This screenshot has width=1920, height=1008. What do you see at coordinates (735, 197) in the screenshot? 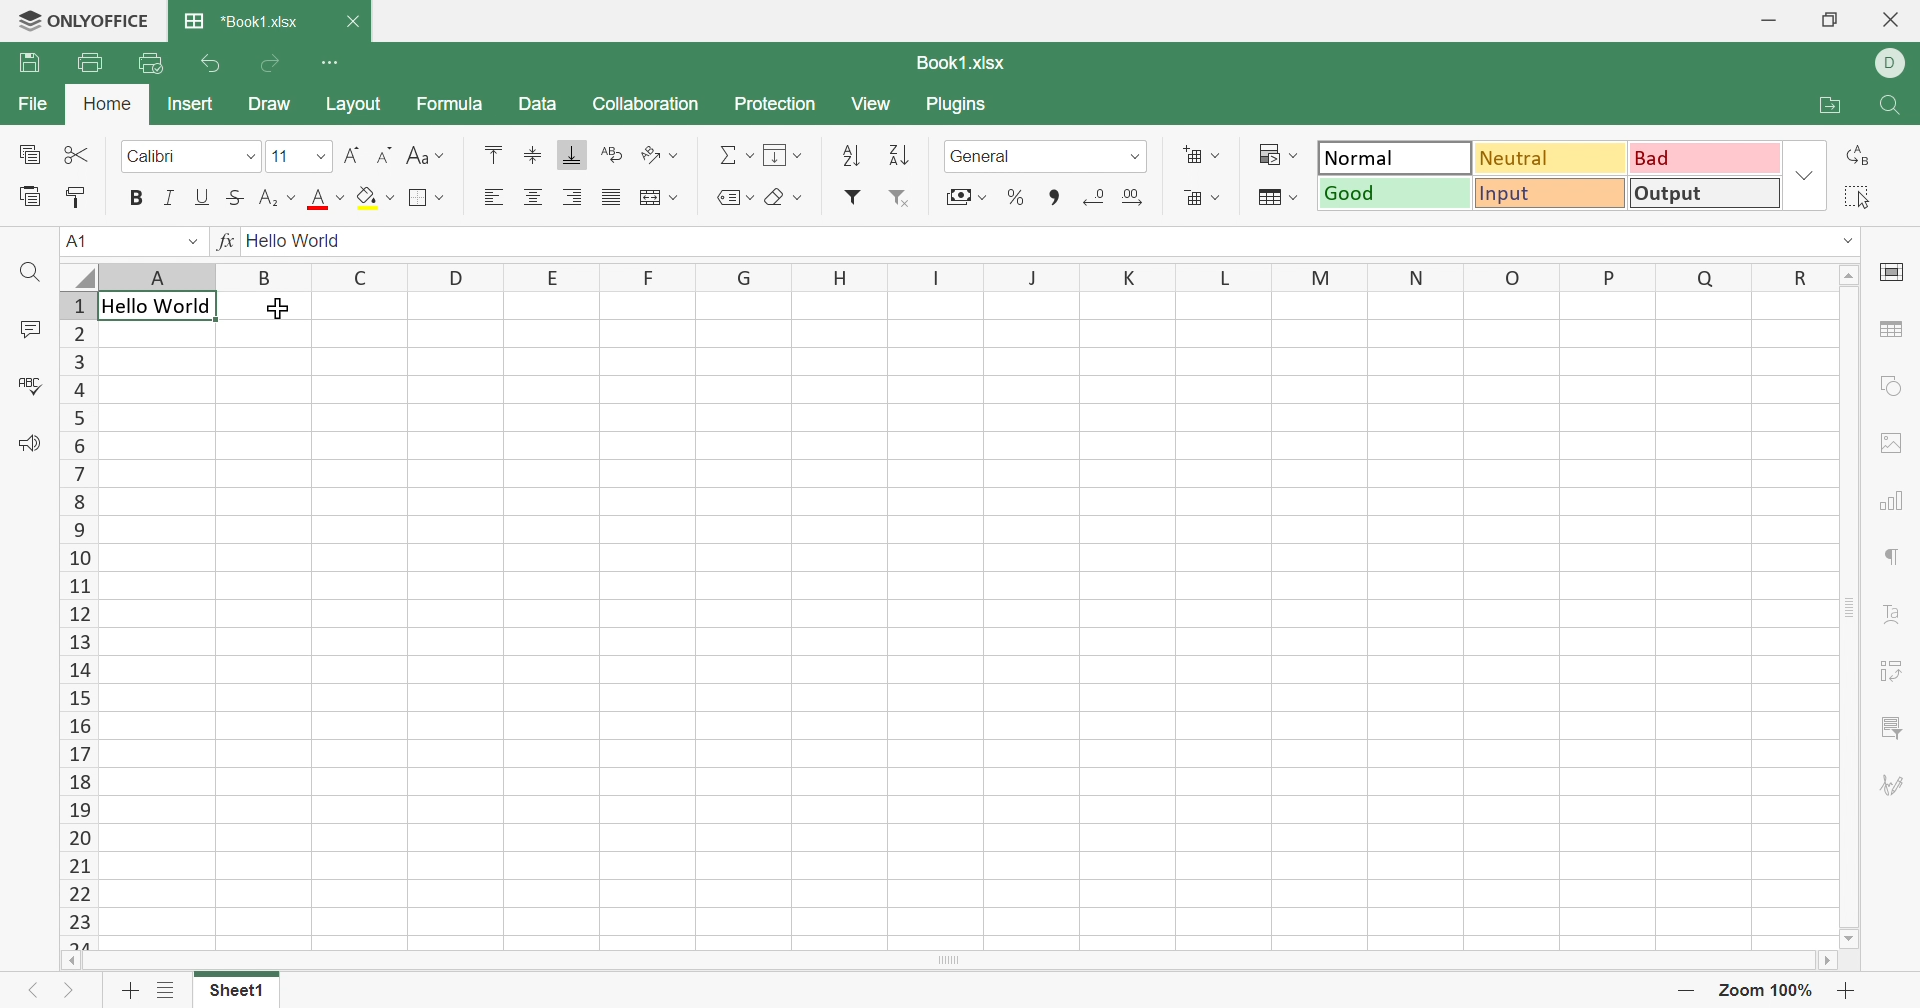
I see `Named ranges` at bounding box center [735, 197].